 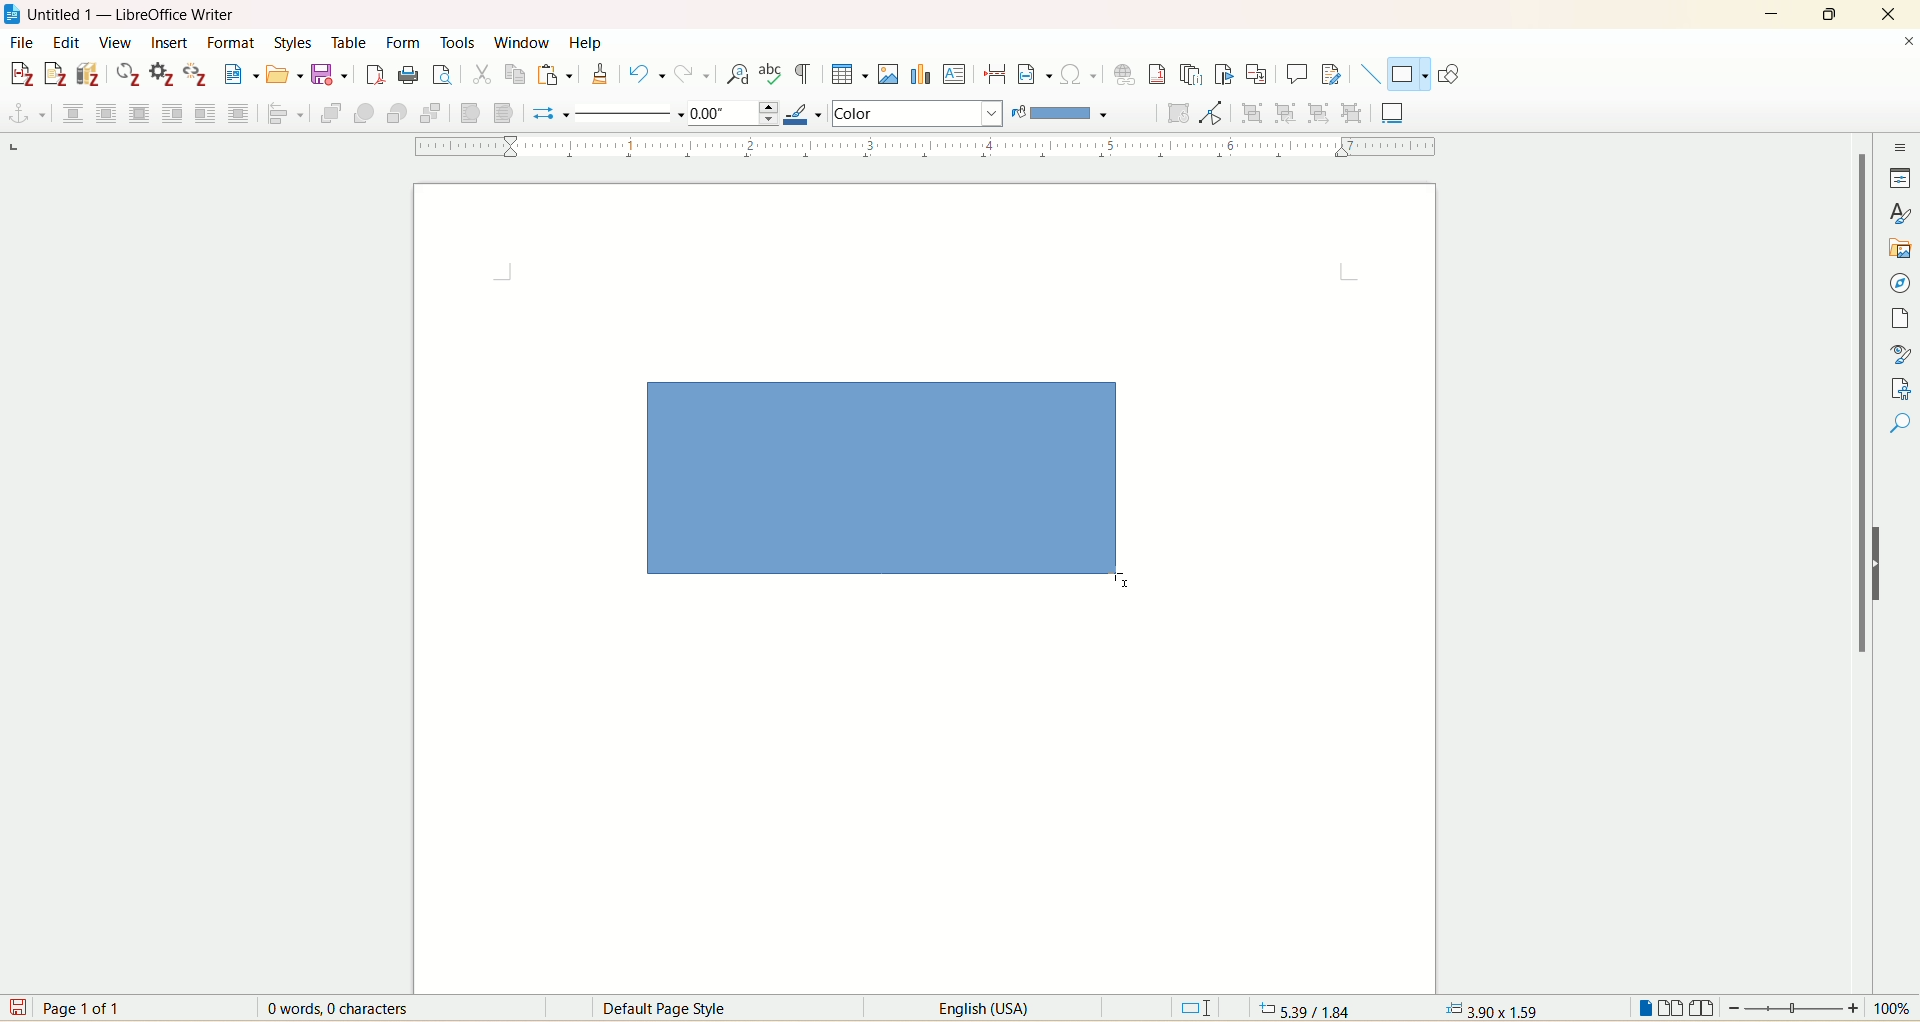 I want to click on insert image, so click(x=891, y=73).